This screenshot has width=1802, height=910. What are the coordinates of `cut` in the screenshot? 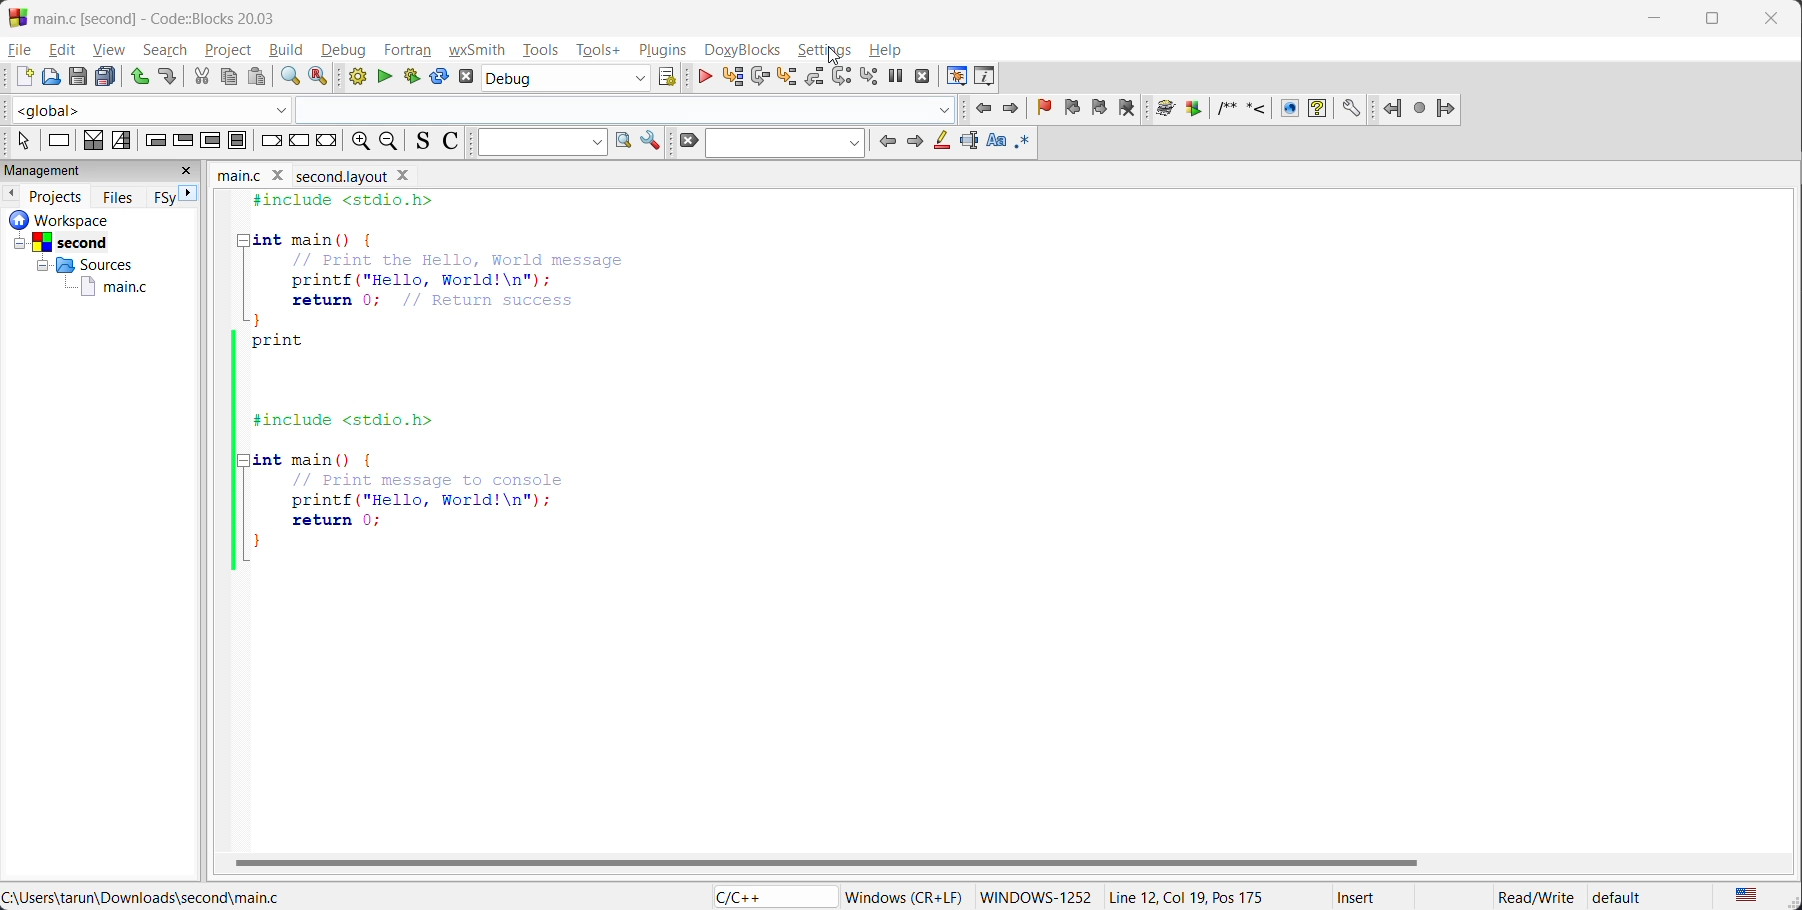 It's located at (201, 75).